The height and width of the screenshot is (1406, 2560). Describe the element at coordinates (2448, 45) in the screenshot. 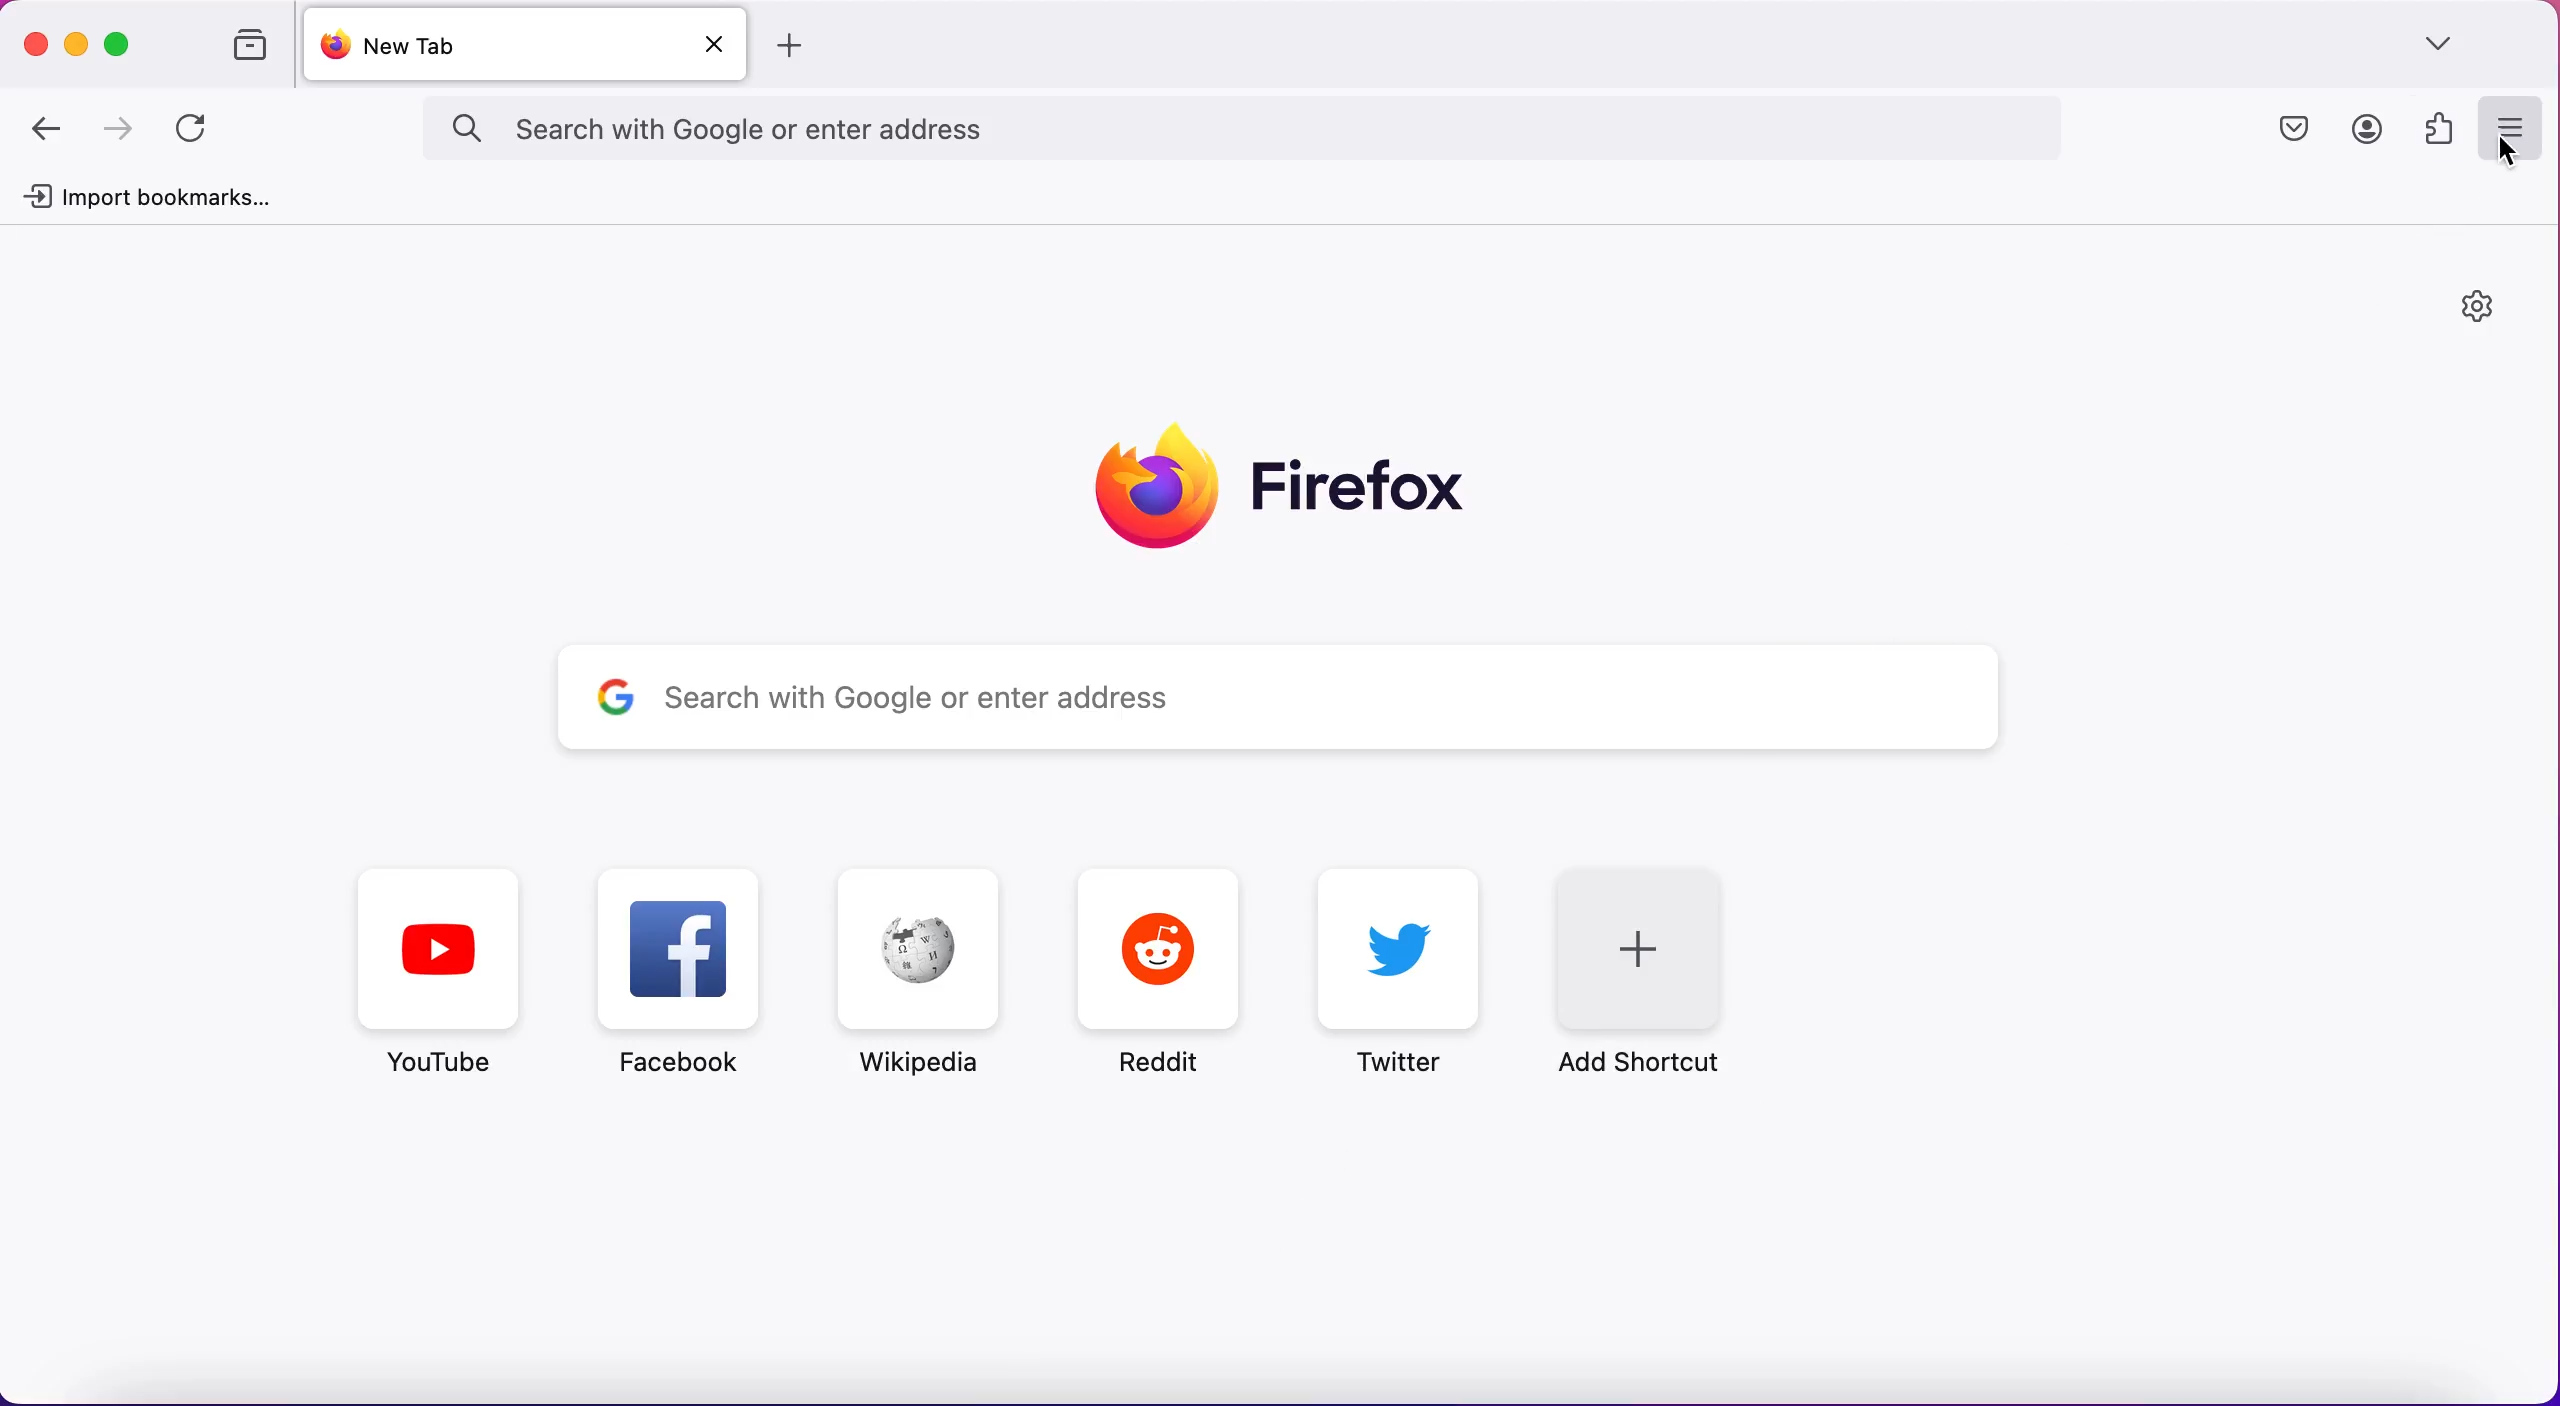

I see `list all tabs` at that location.